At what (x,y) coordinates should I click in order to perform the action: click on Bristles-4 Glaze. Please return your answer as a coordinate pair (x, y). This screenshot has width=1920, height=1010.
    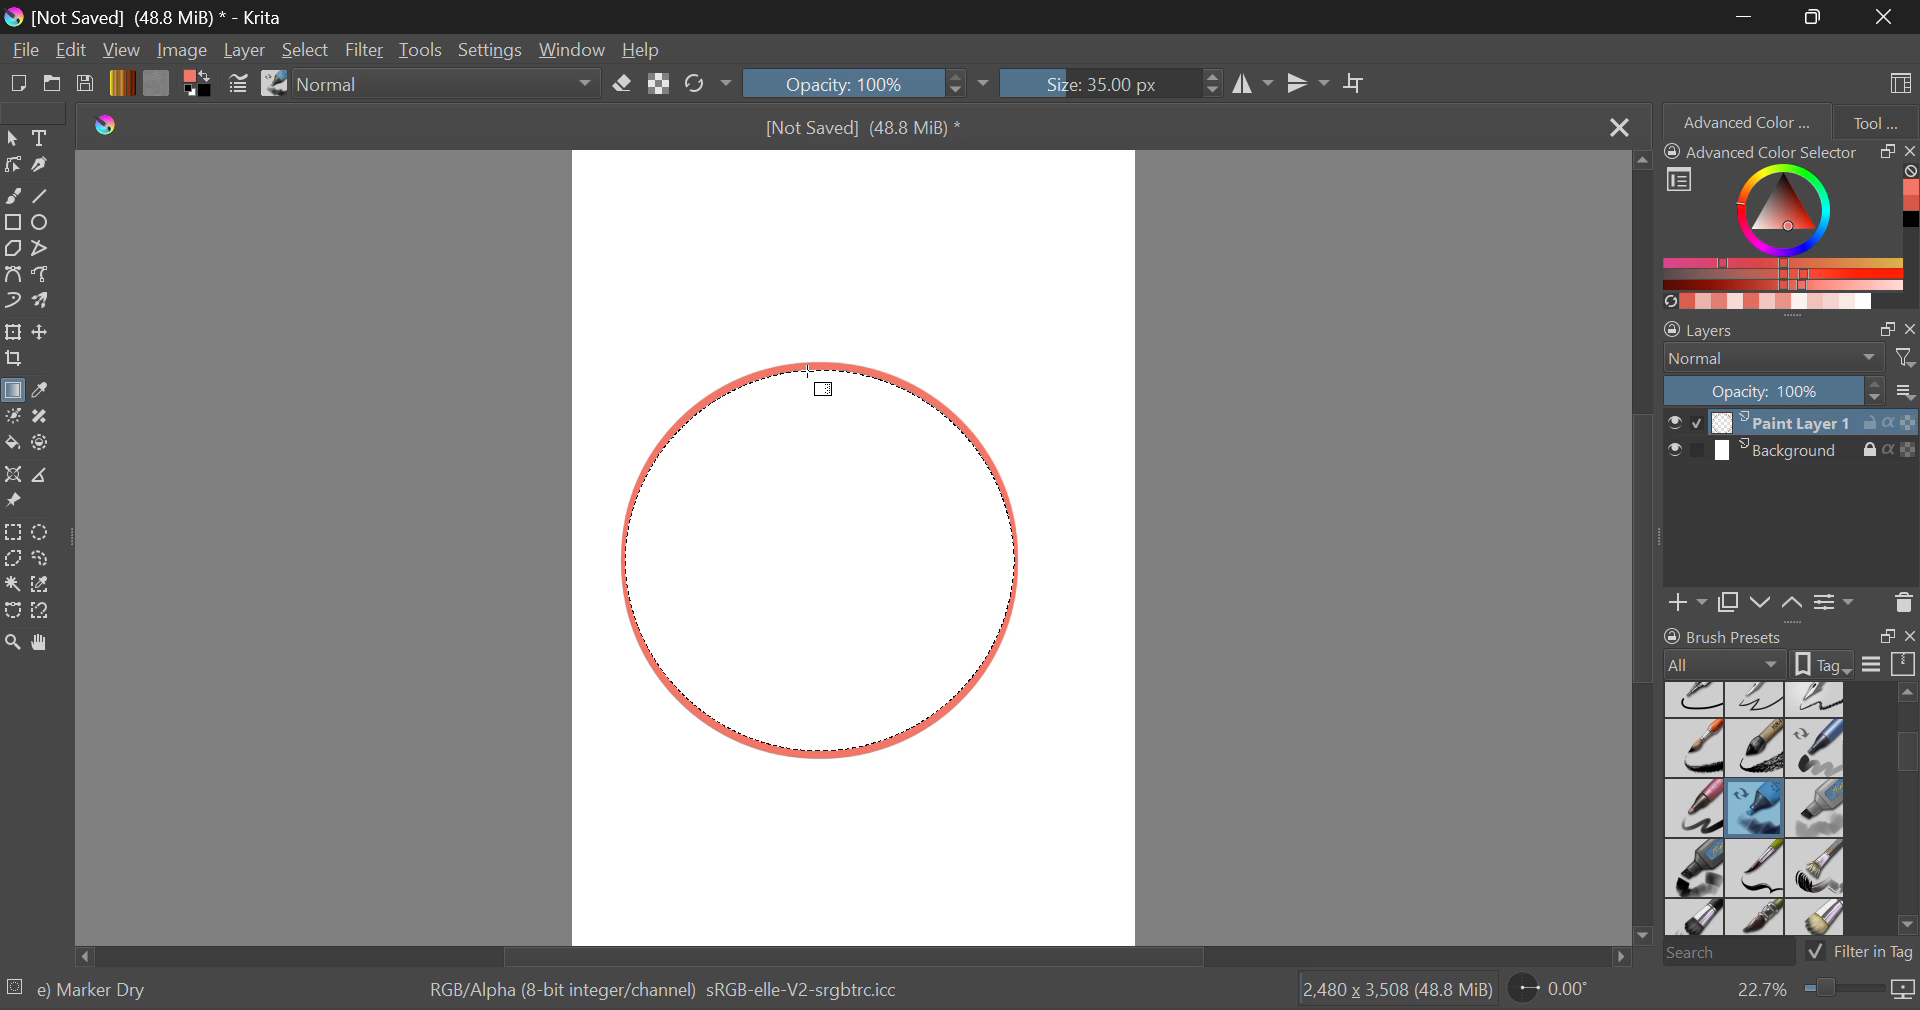
    Looking at the image, I should click on (1758, 919).